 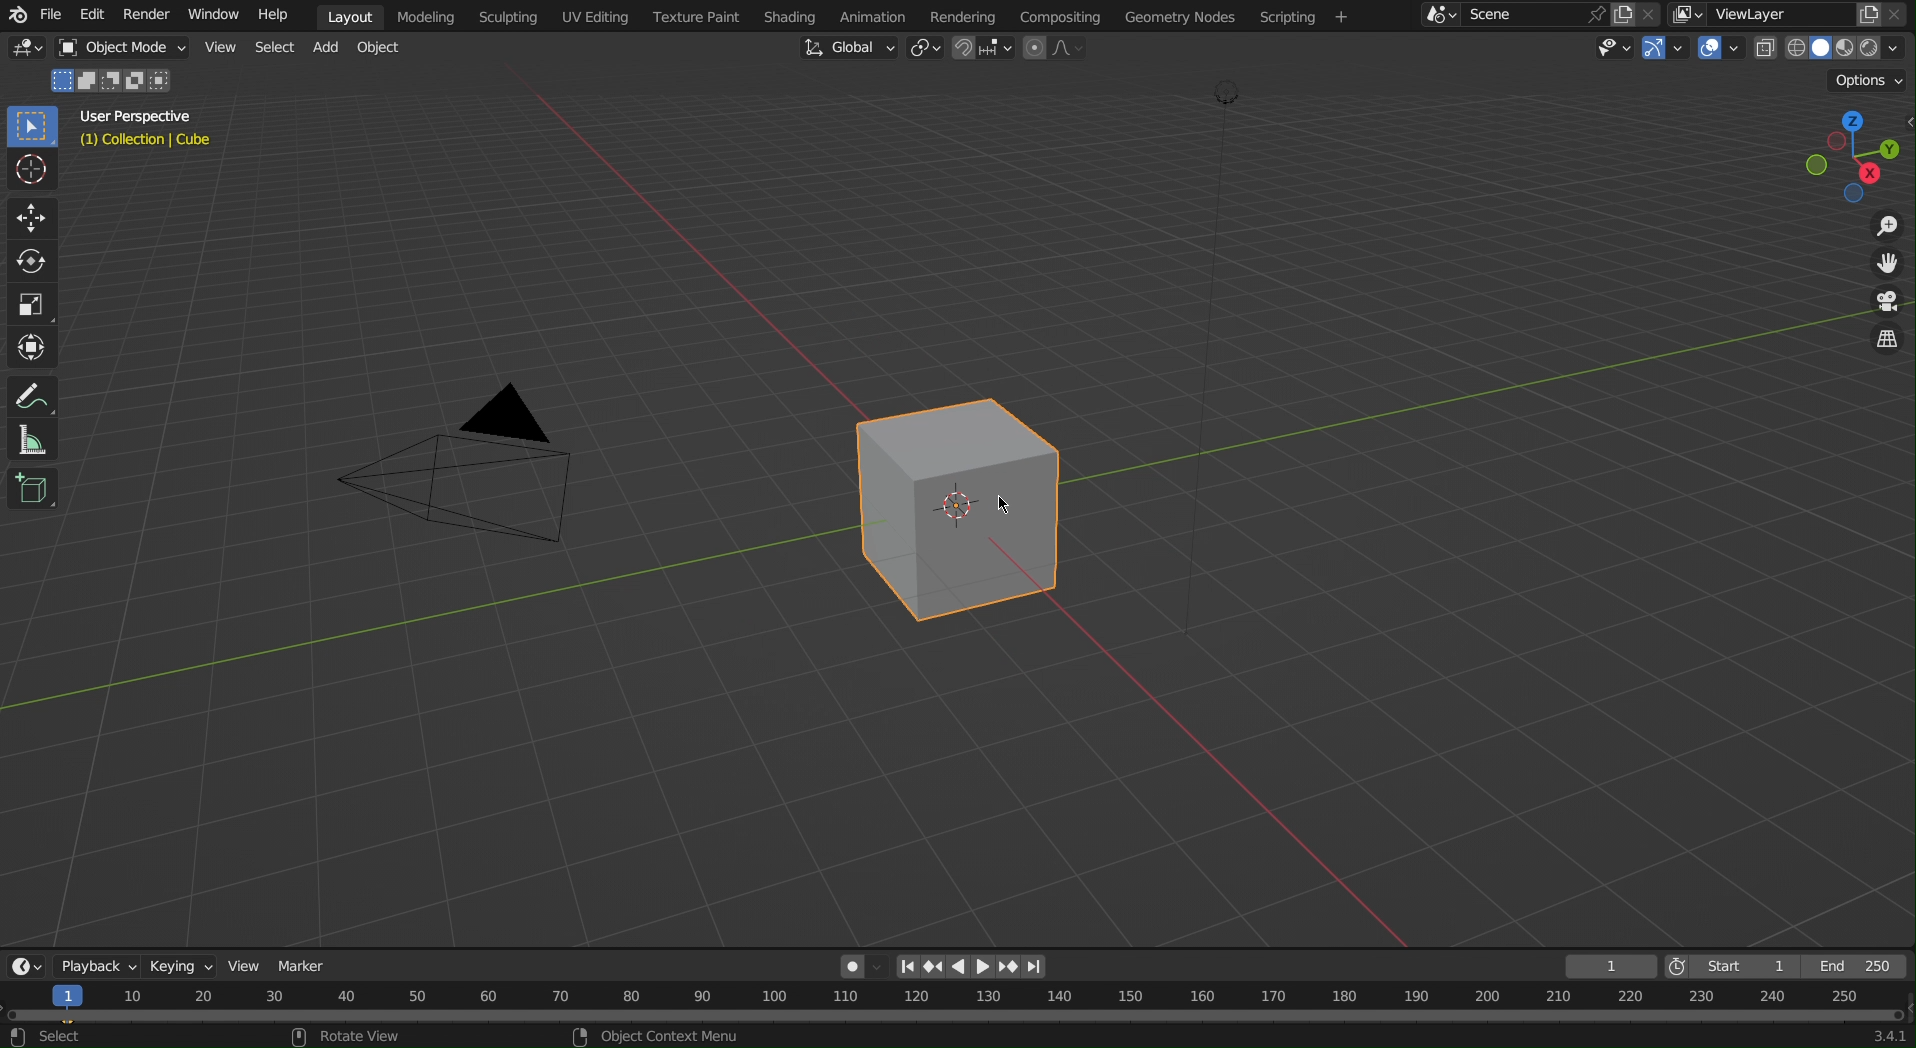 What do you see at coordinates (985, 967) in the screenshot?
I see `right` at bounding box center [985, 967].